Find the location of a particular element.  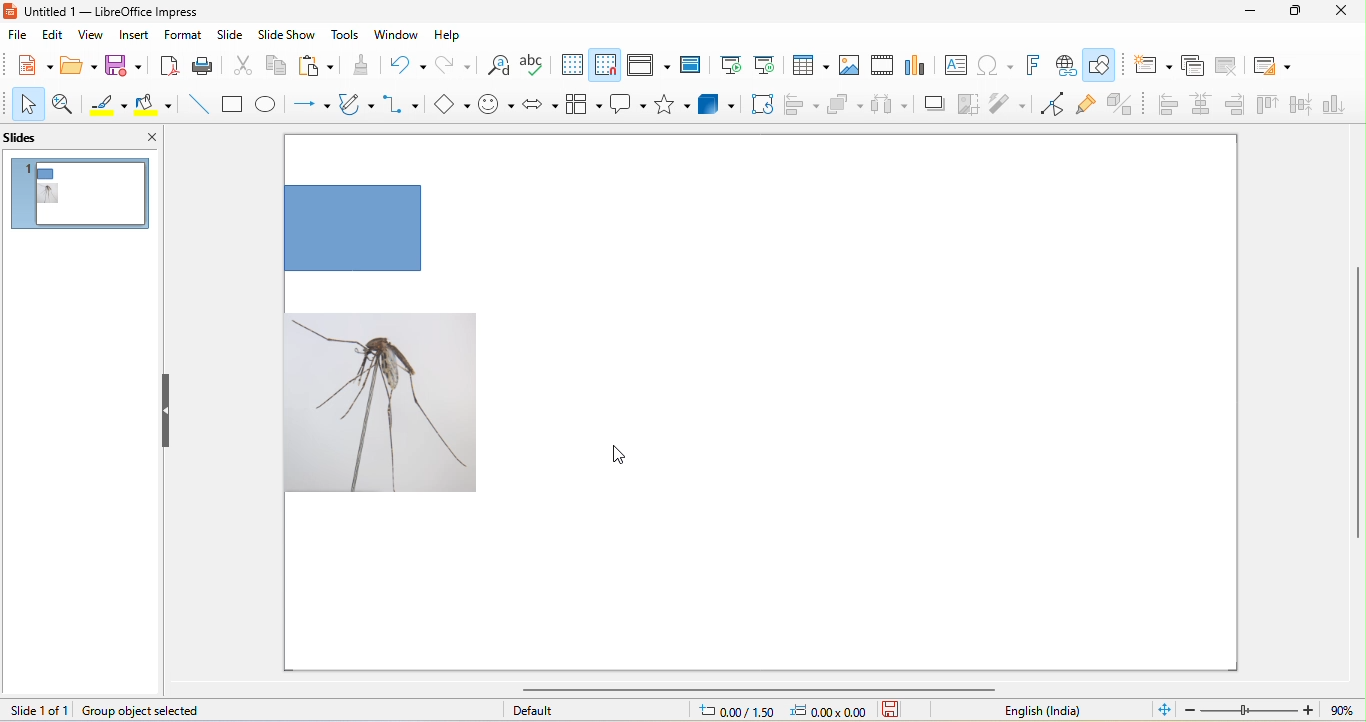

fill color is located at coordinates (158, 105).